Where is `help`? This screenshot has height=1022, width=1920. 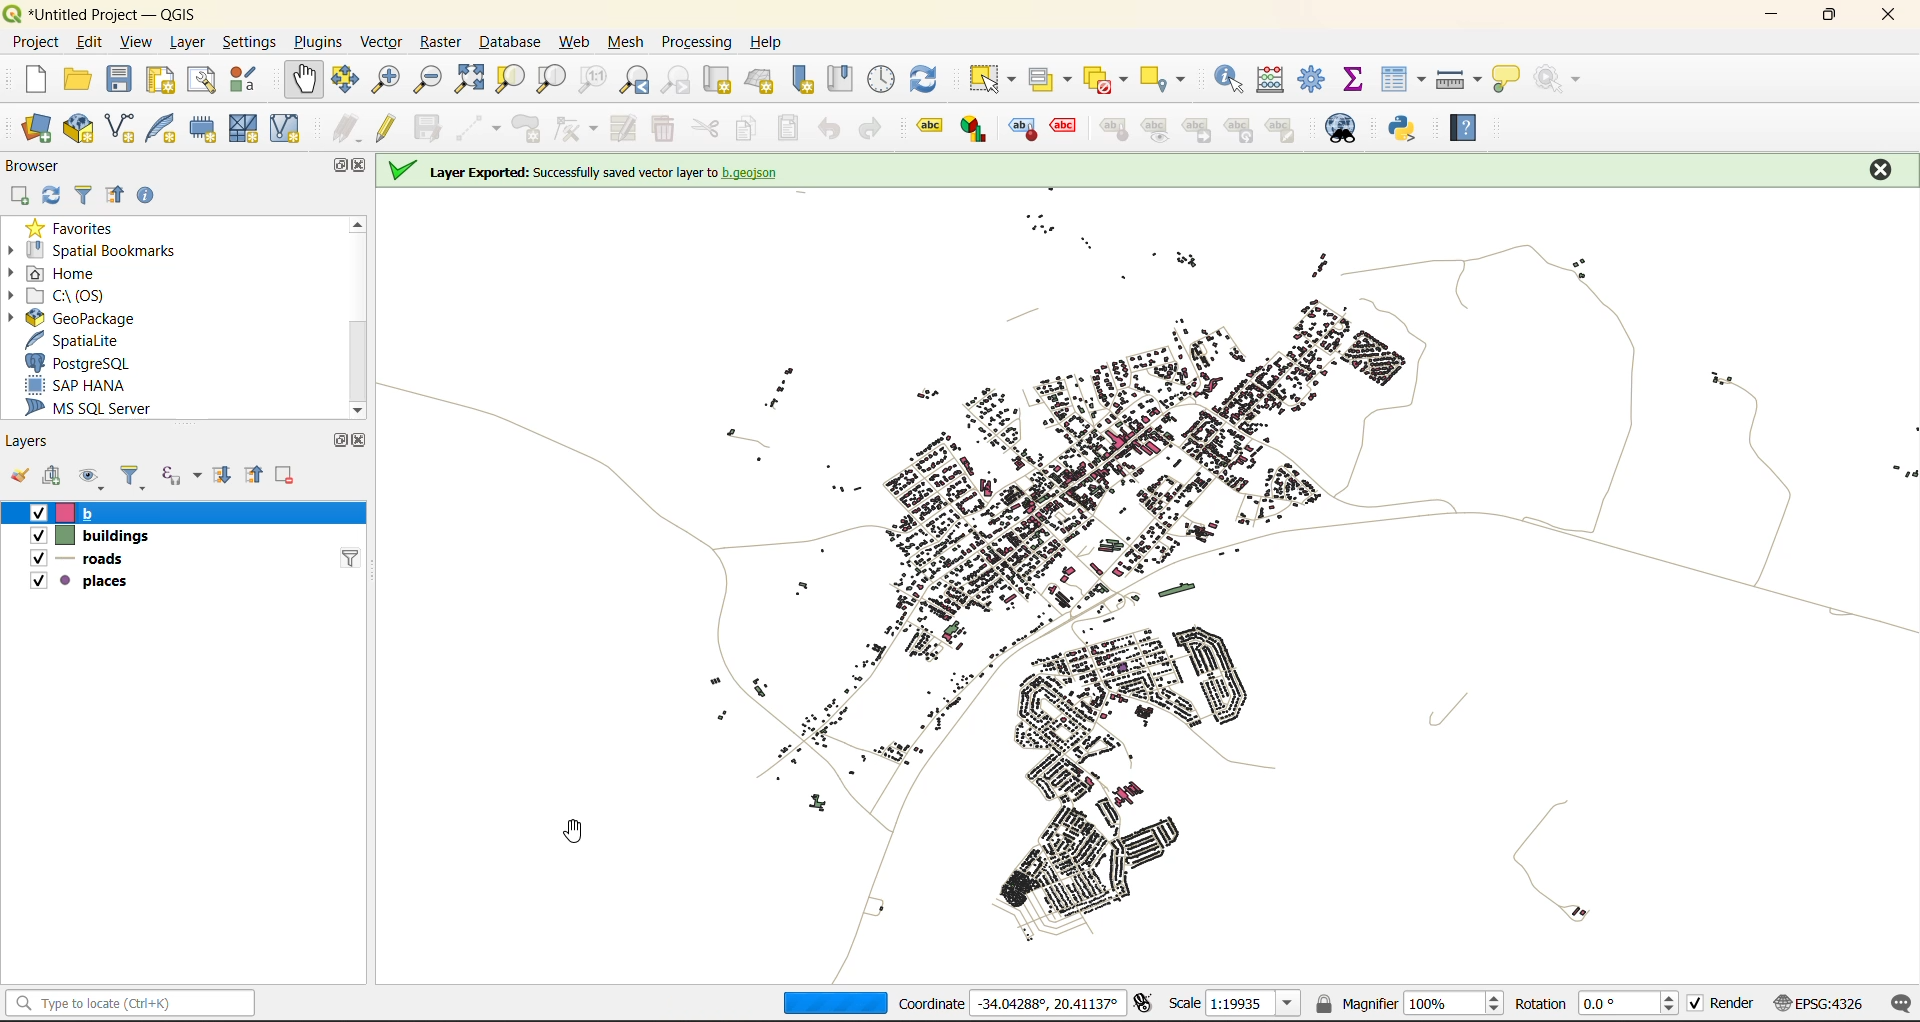
help is located at coordinates (1465, 128).